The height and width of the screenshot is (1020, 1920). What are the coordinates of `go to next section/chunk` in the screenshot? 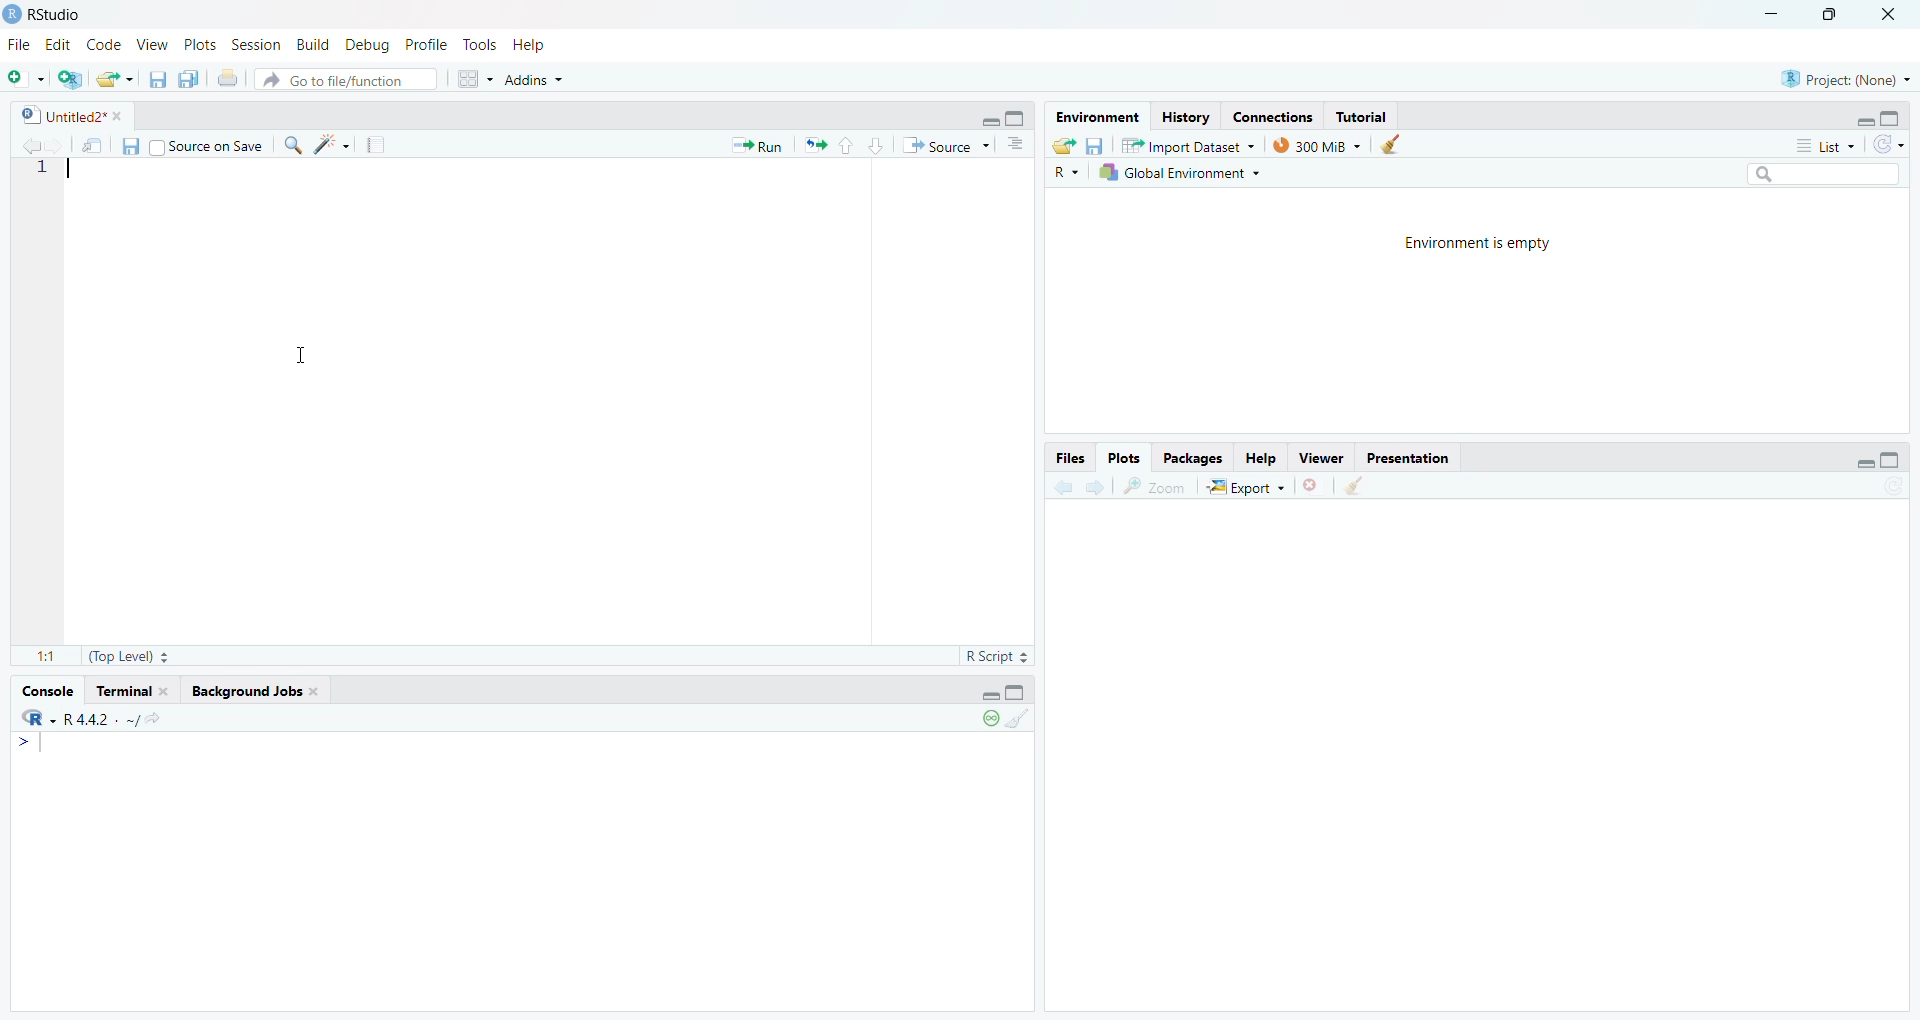 It's located at (874, 147).